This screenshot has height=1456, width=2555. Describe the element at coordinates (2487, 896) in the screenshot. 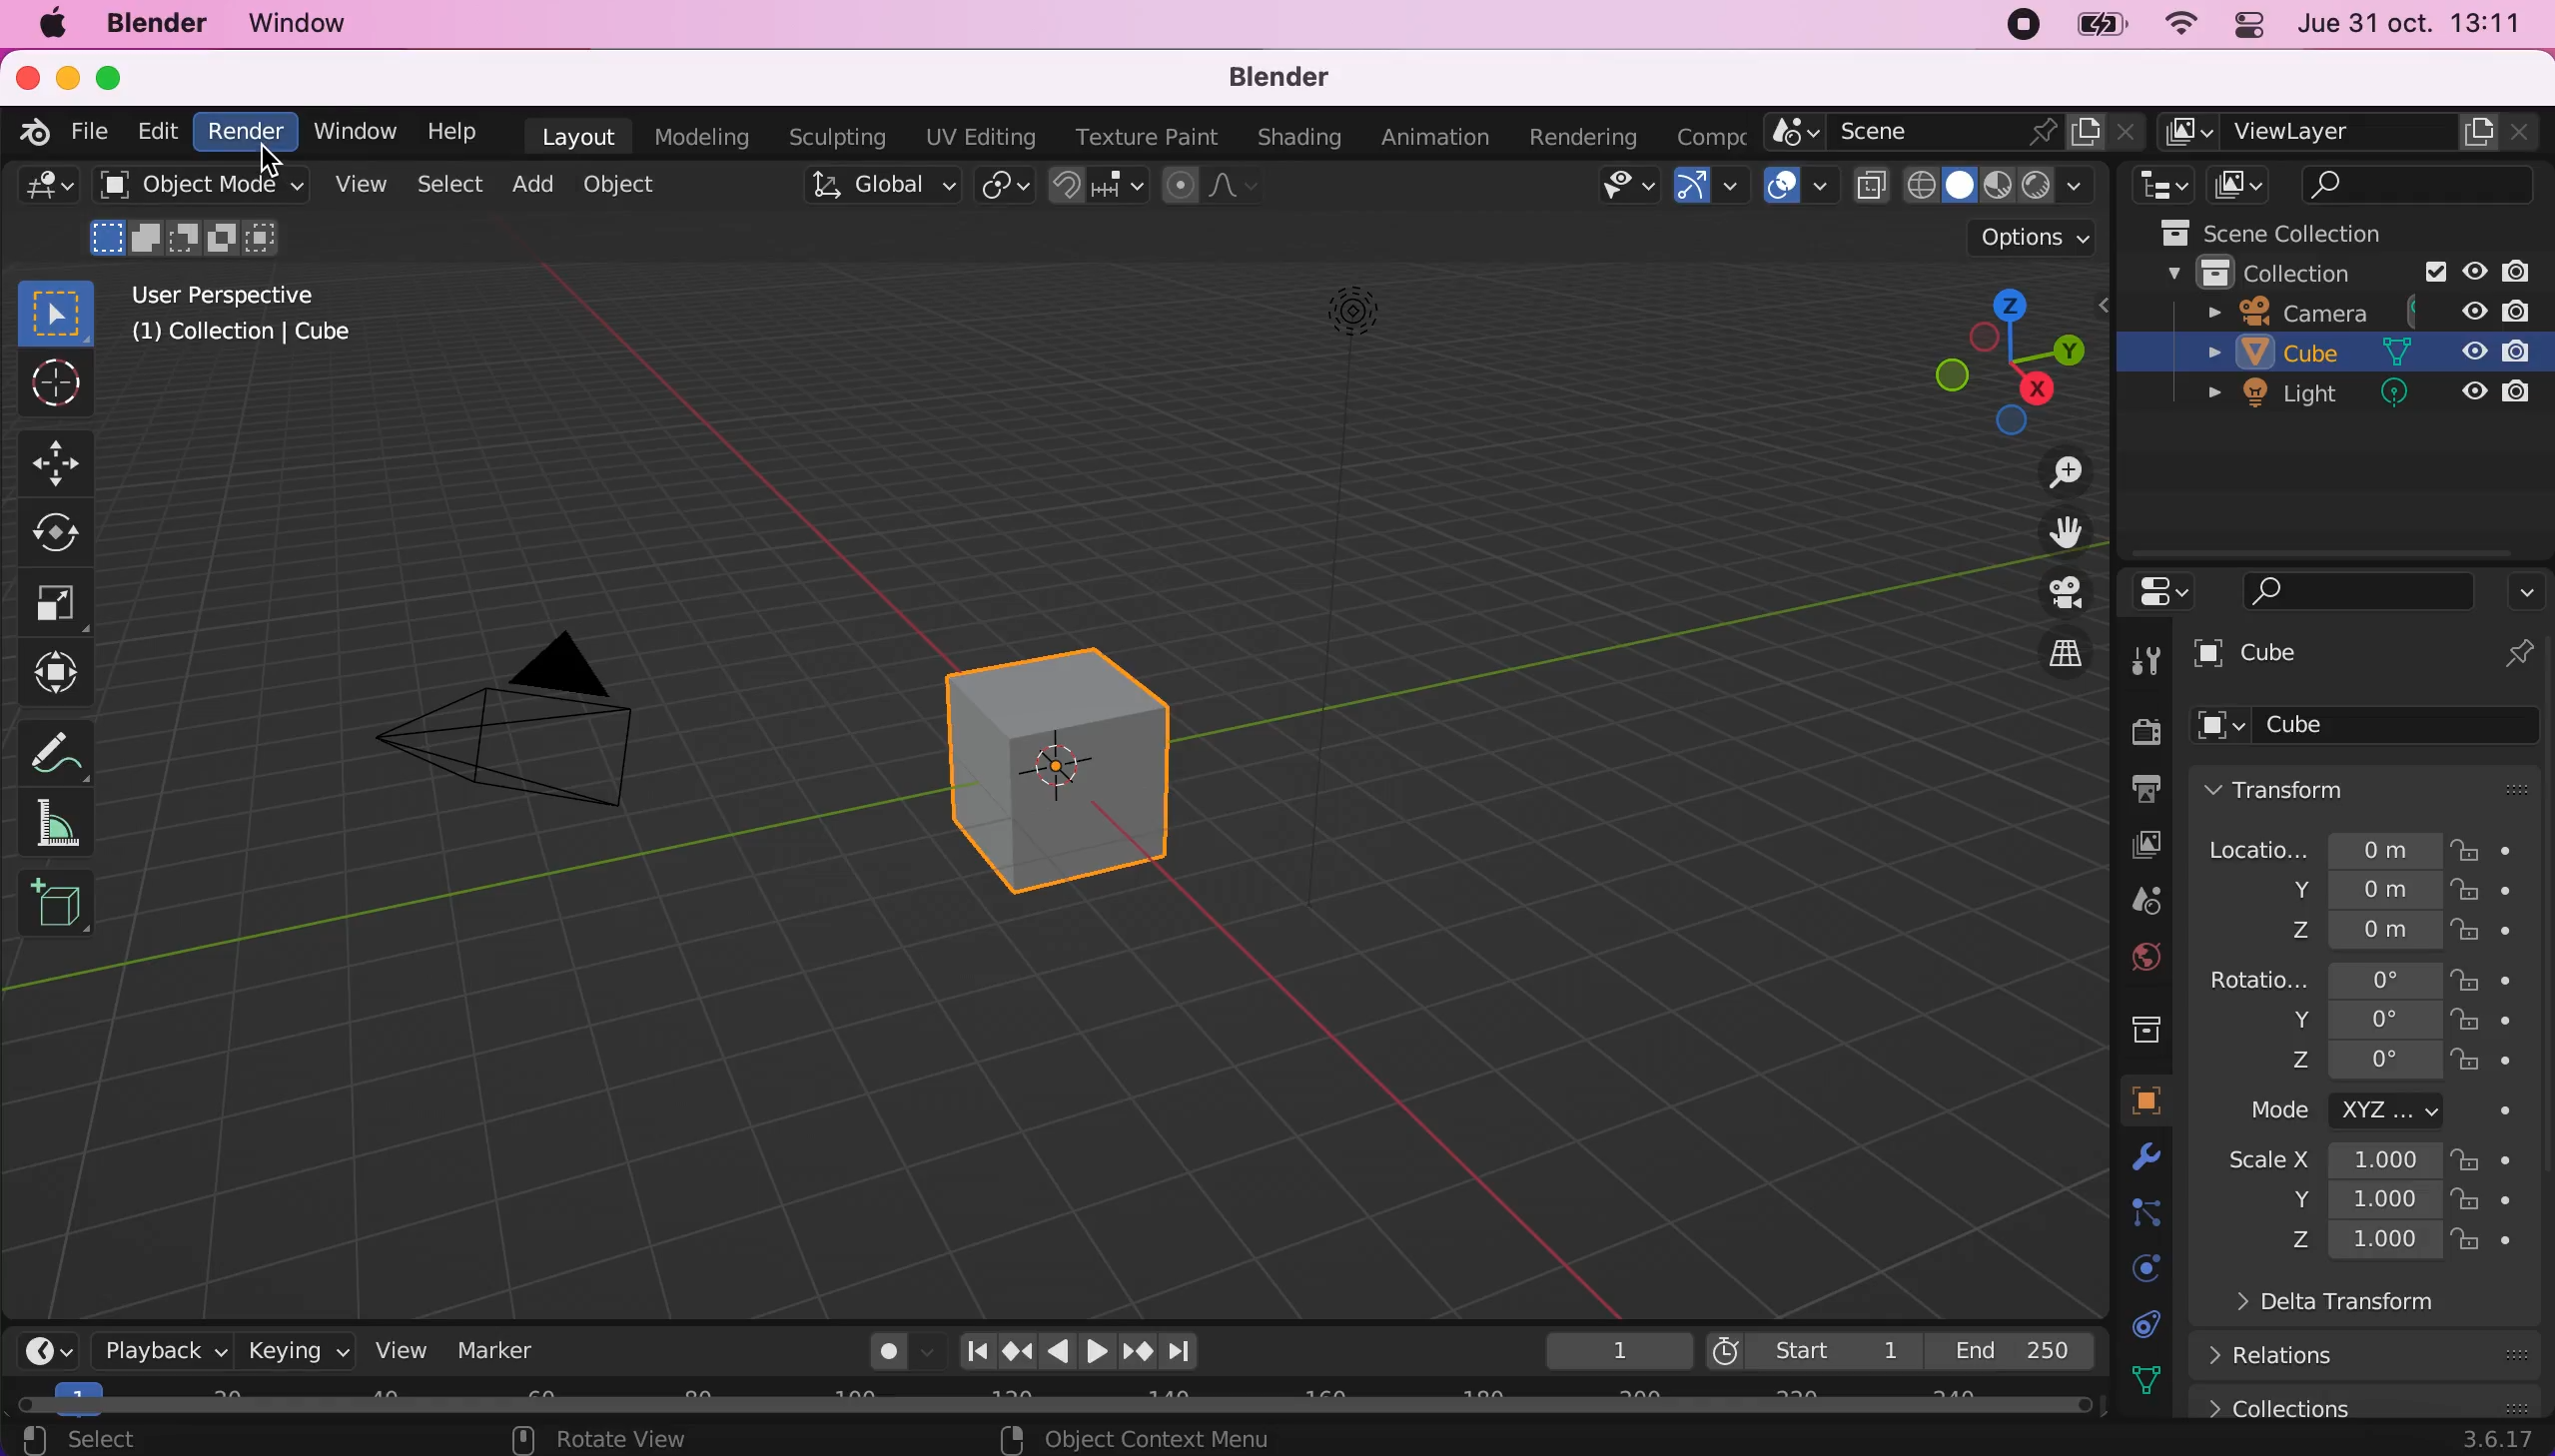

I see `lock` at that location.